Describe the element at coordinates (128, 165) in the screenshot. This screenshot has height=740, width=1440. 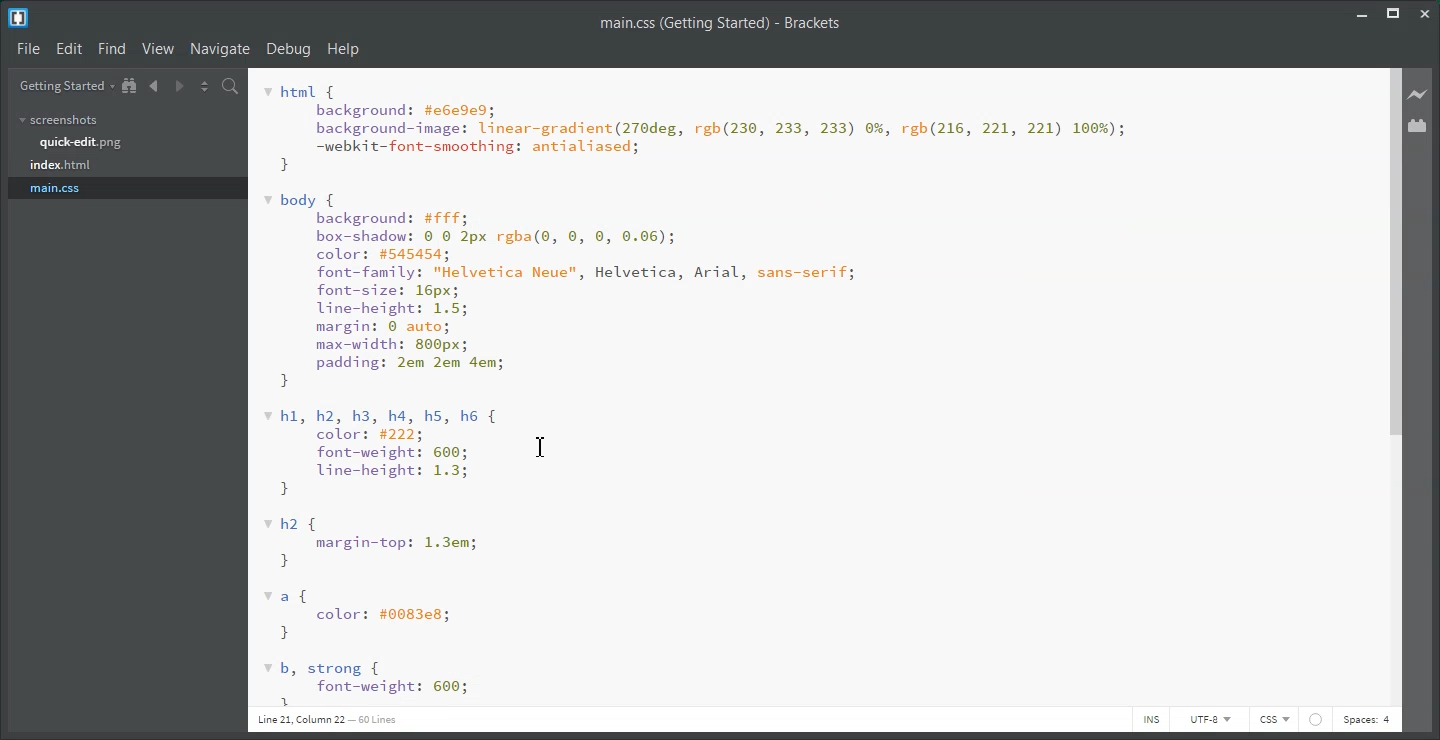
I see `index.html` at that location.